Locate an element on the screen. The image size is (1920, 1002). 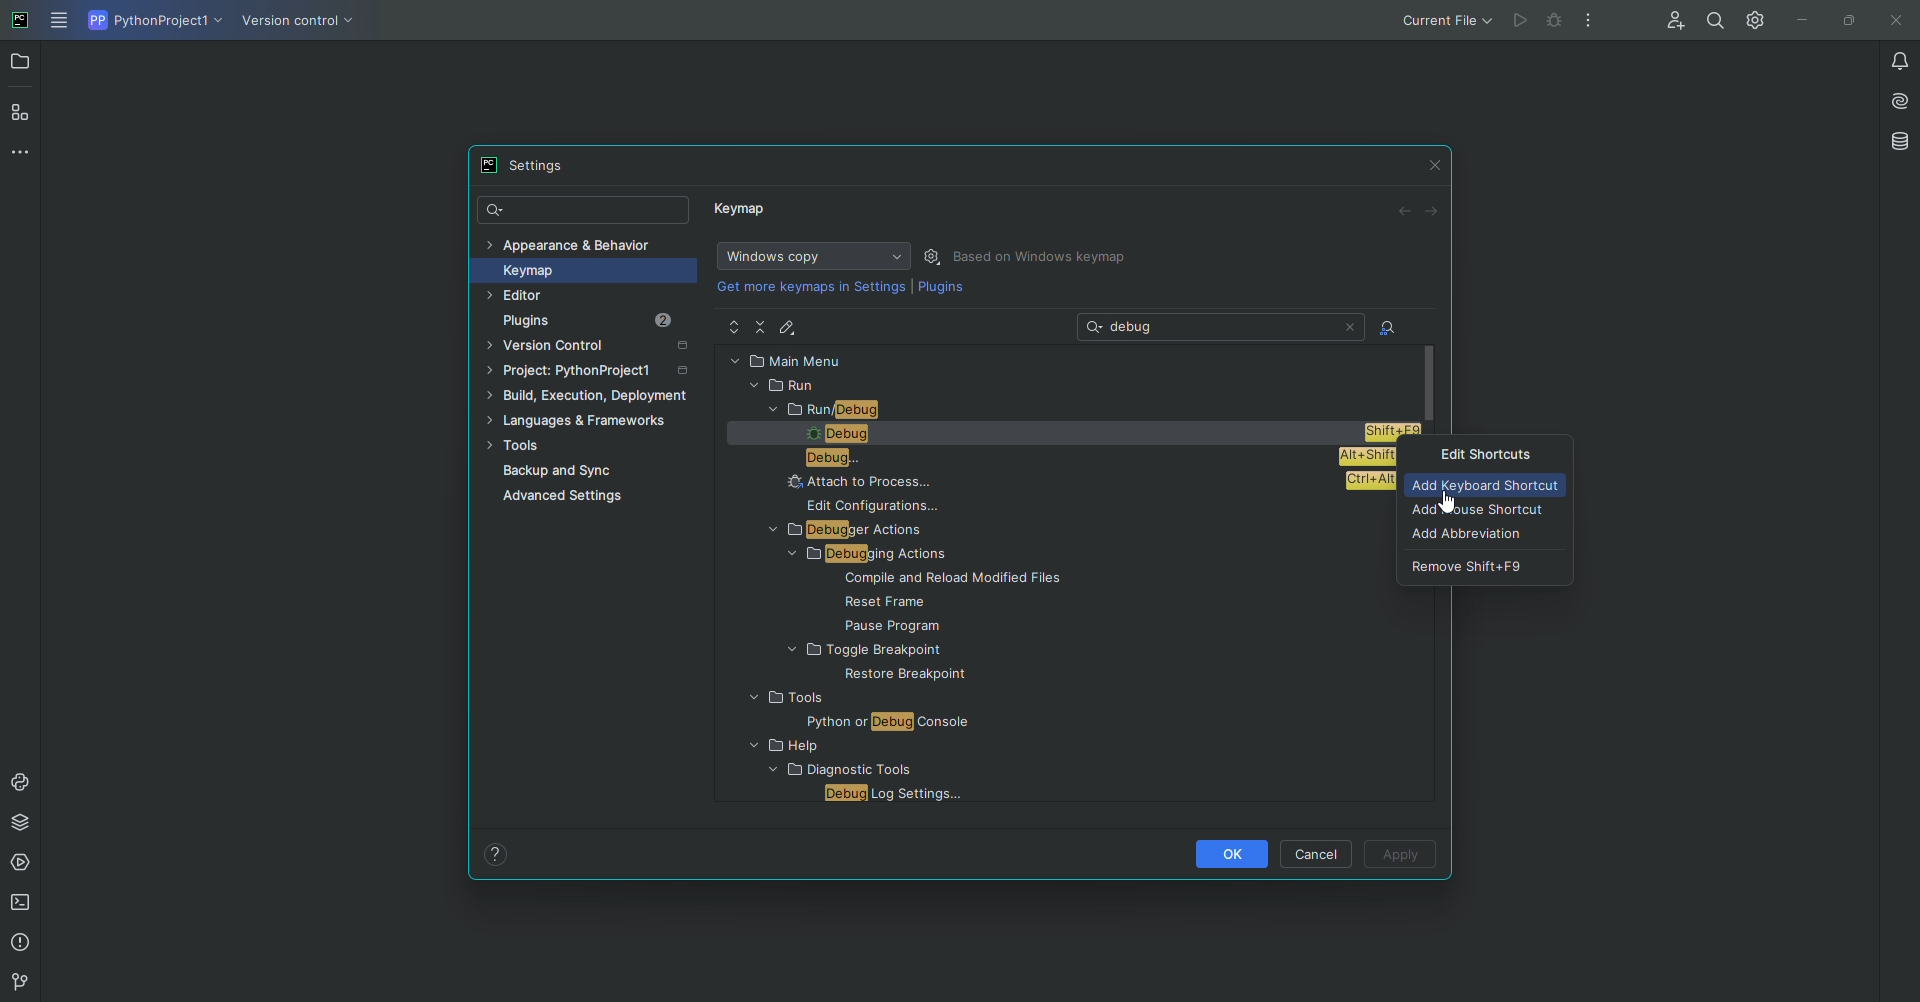
DEBUGGER ACTIONS is located at coordinates (873, 530).